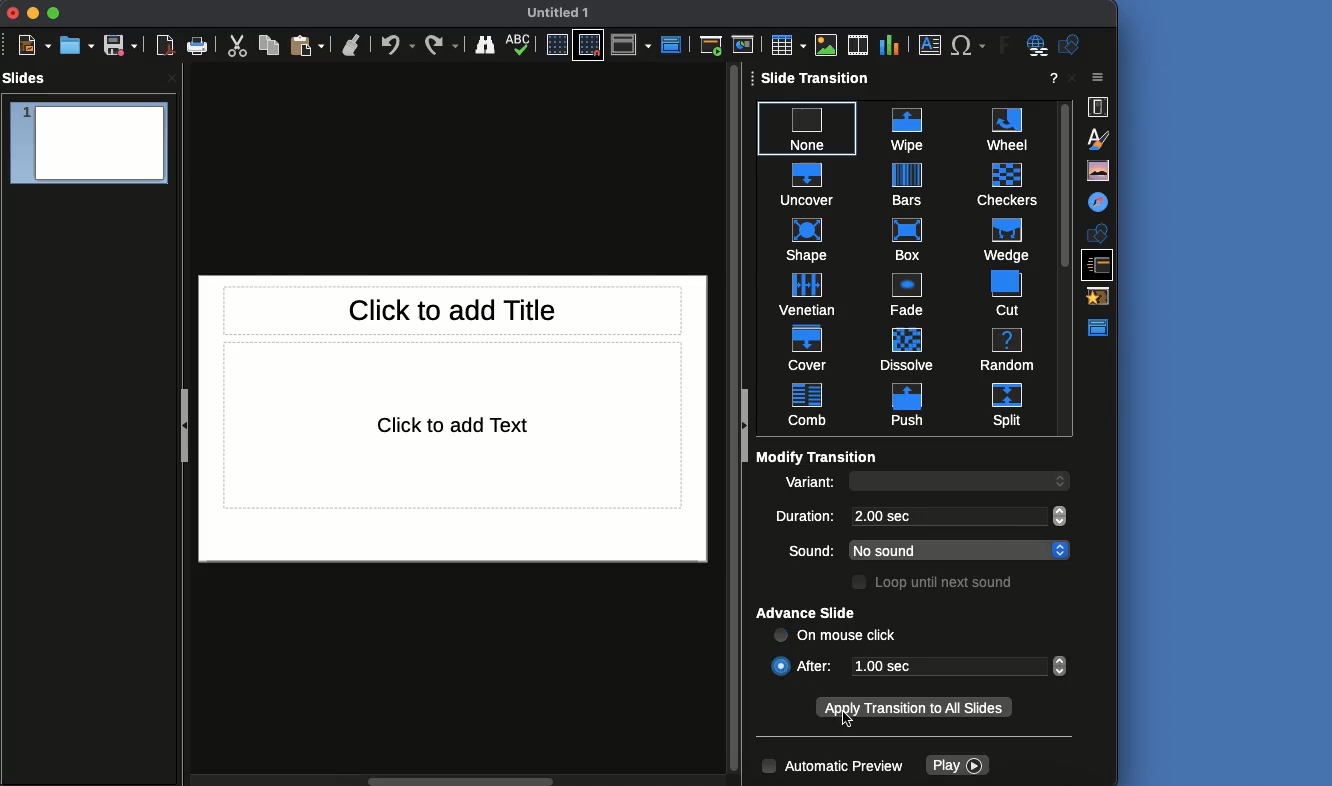  I want to click on Automatic preview, so click(834, 767).